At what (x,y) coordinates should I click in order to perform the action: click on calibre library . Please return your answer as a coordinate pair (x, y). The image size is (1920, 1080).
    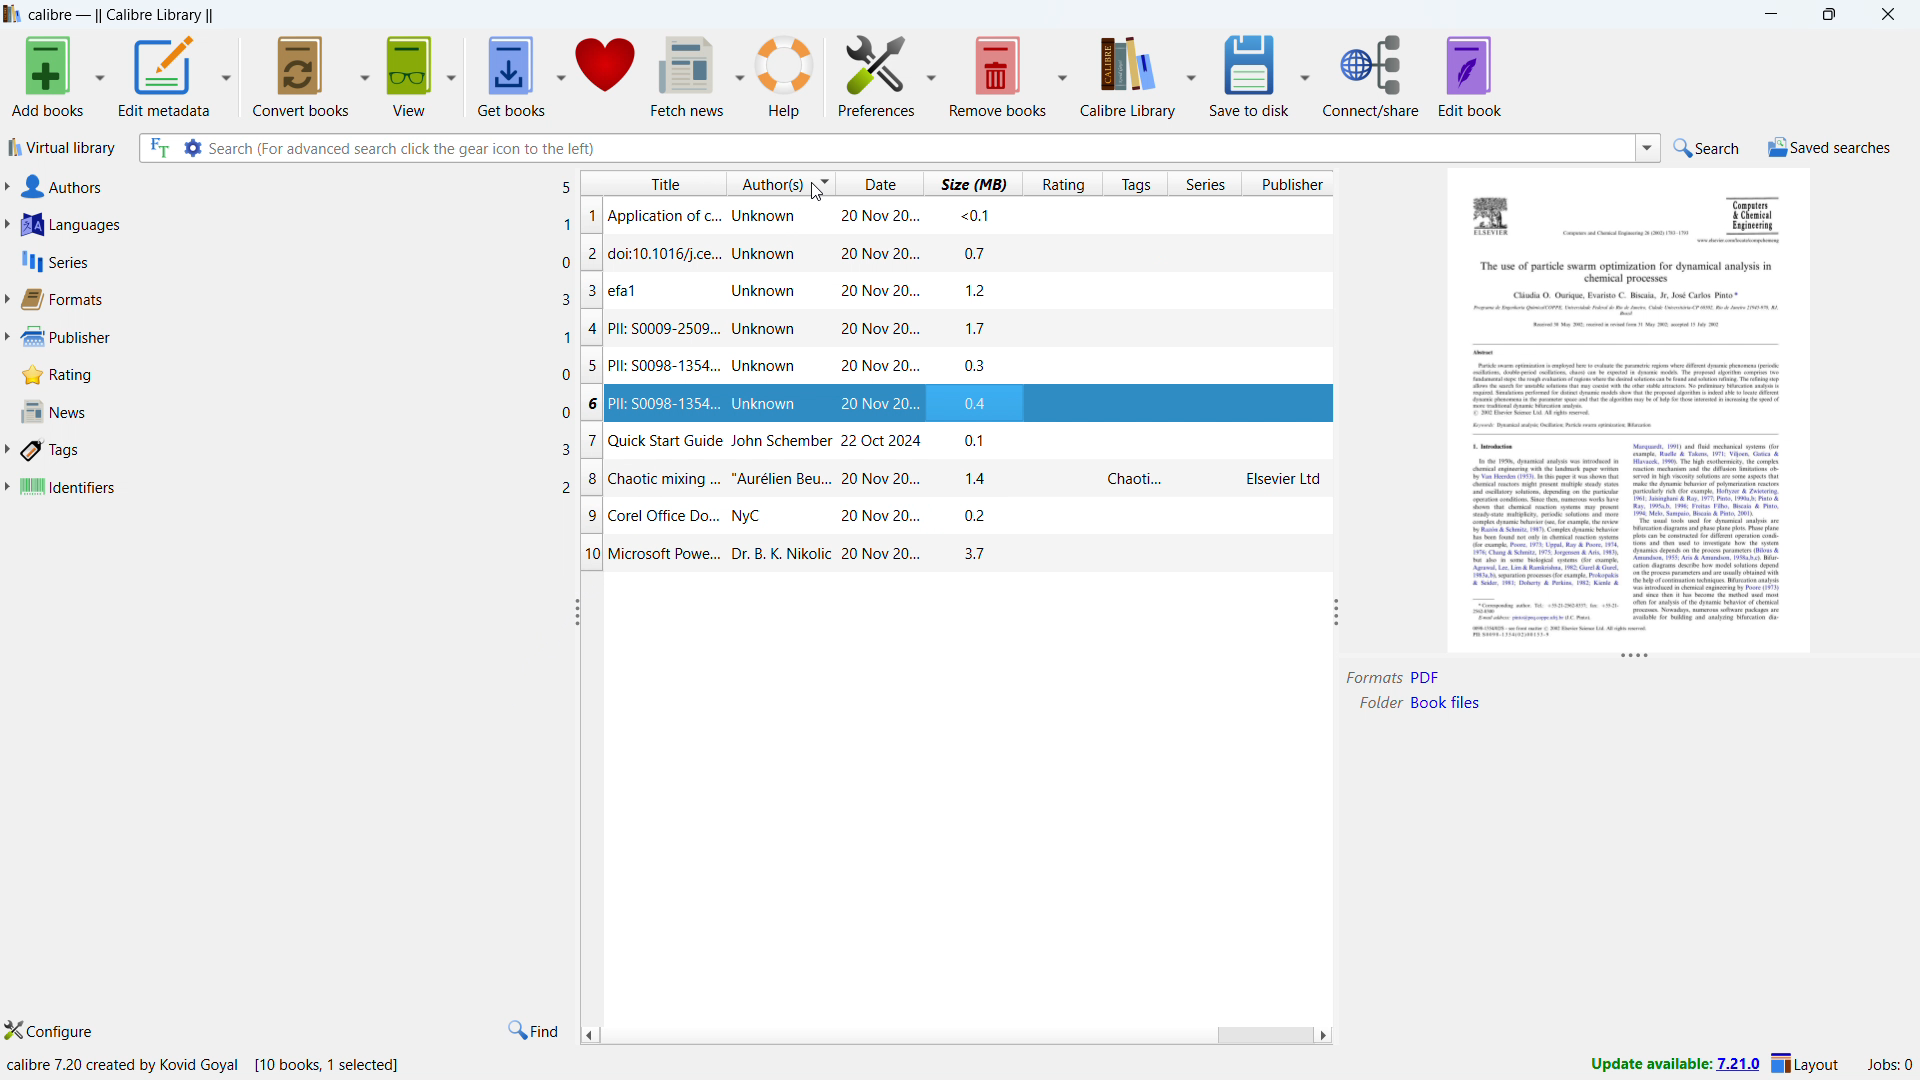
    Looking at the image, I should click on (1129, 75).